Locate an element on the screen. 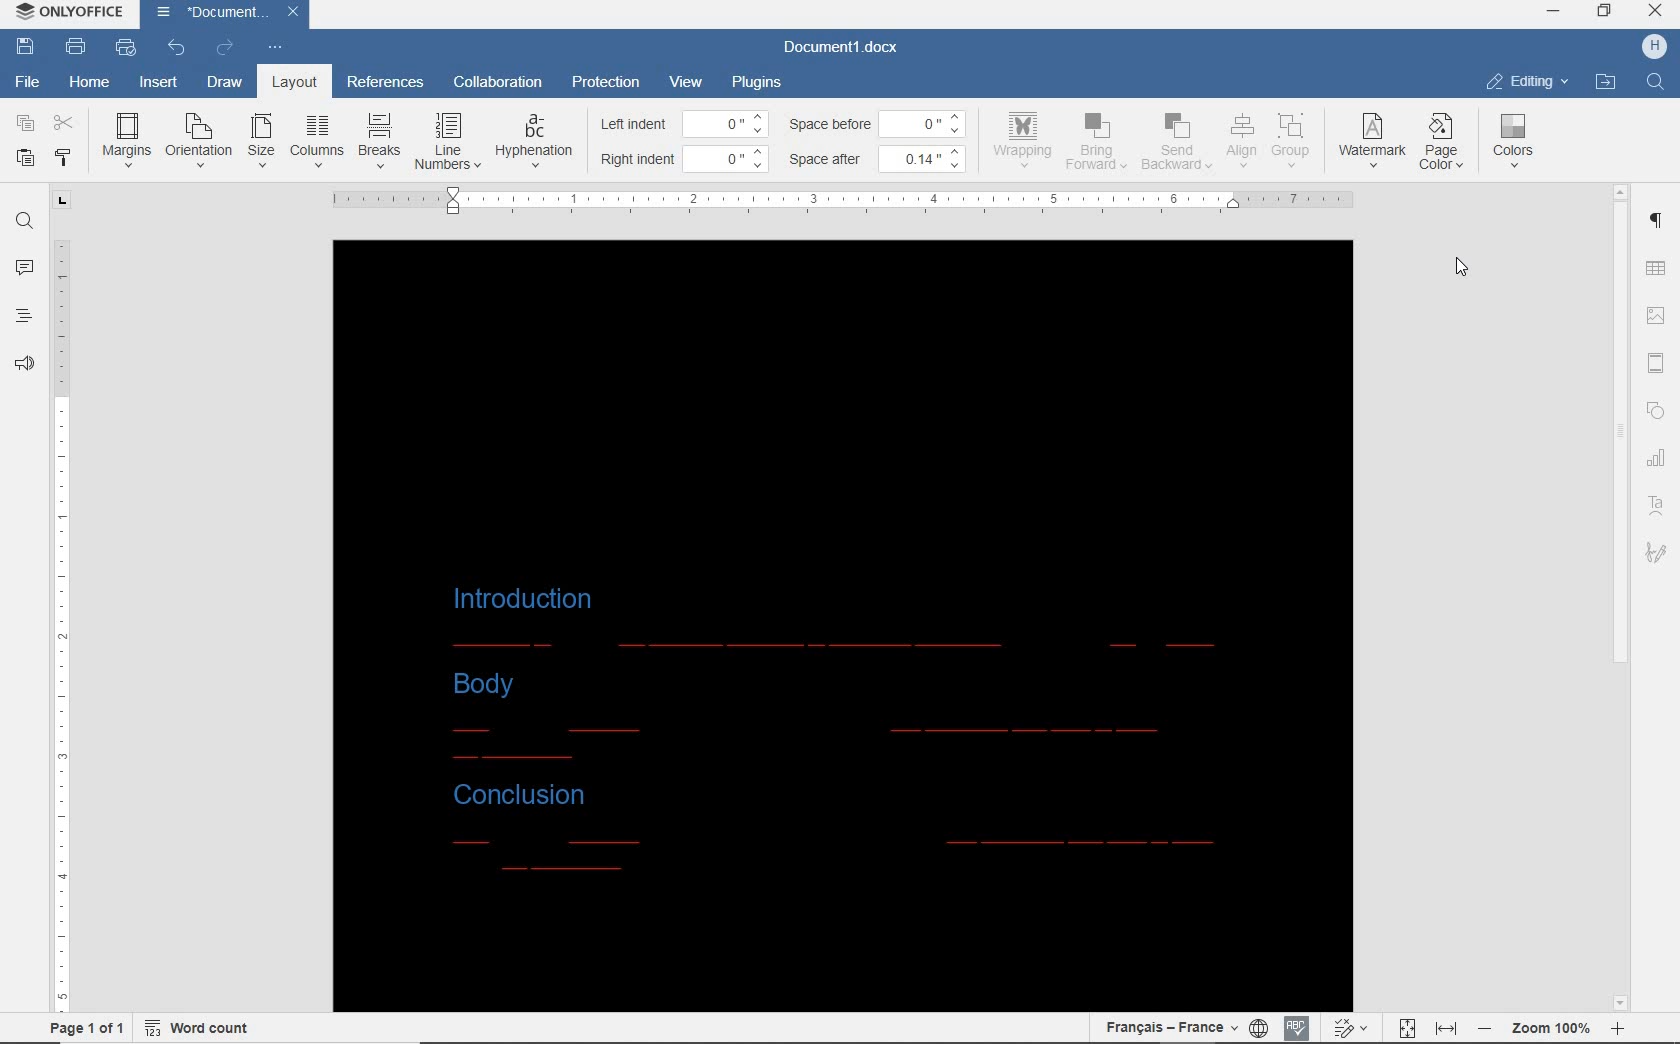  orientation is located at coordinates (197, 139).